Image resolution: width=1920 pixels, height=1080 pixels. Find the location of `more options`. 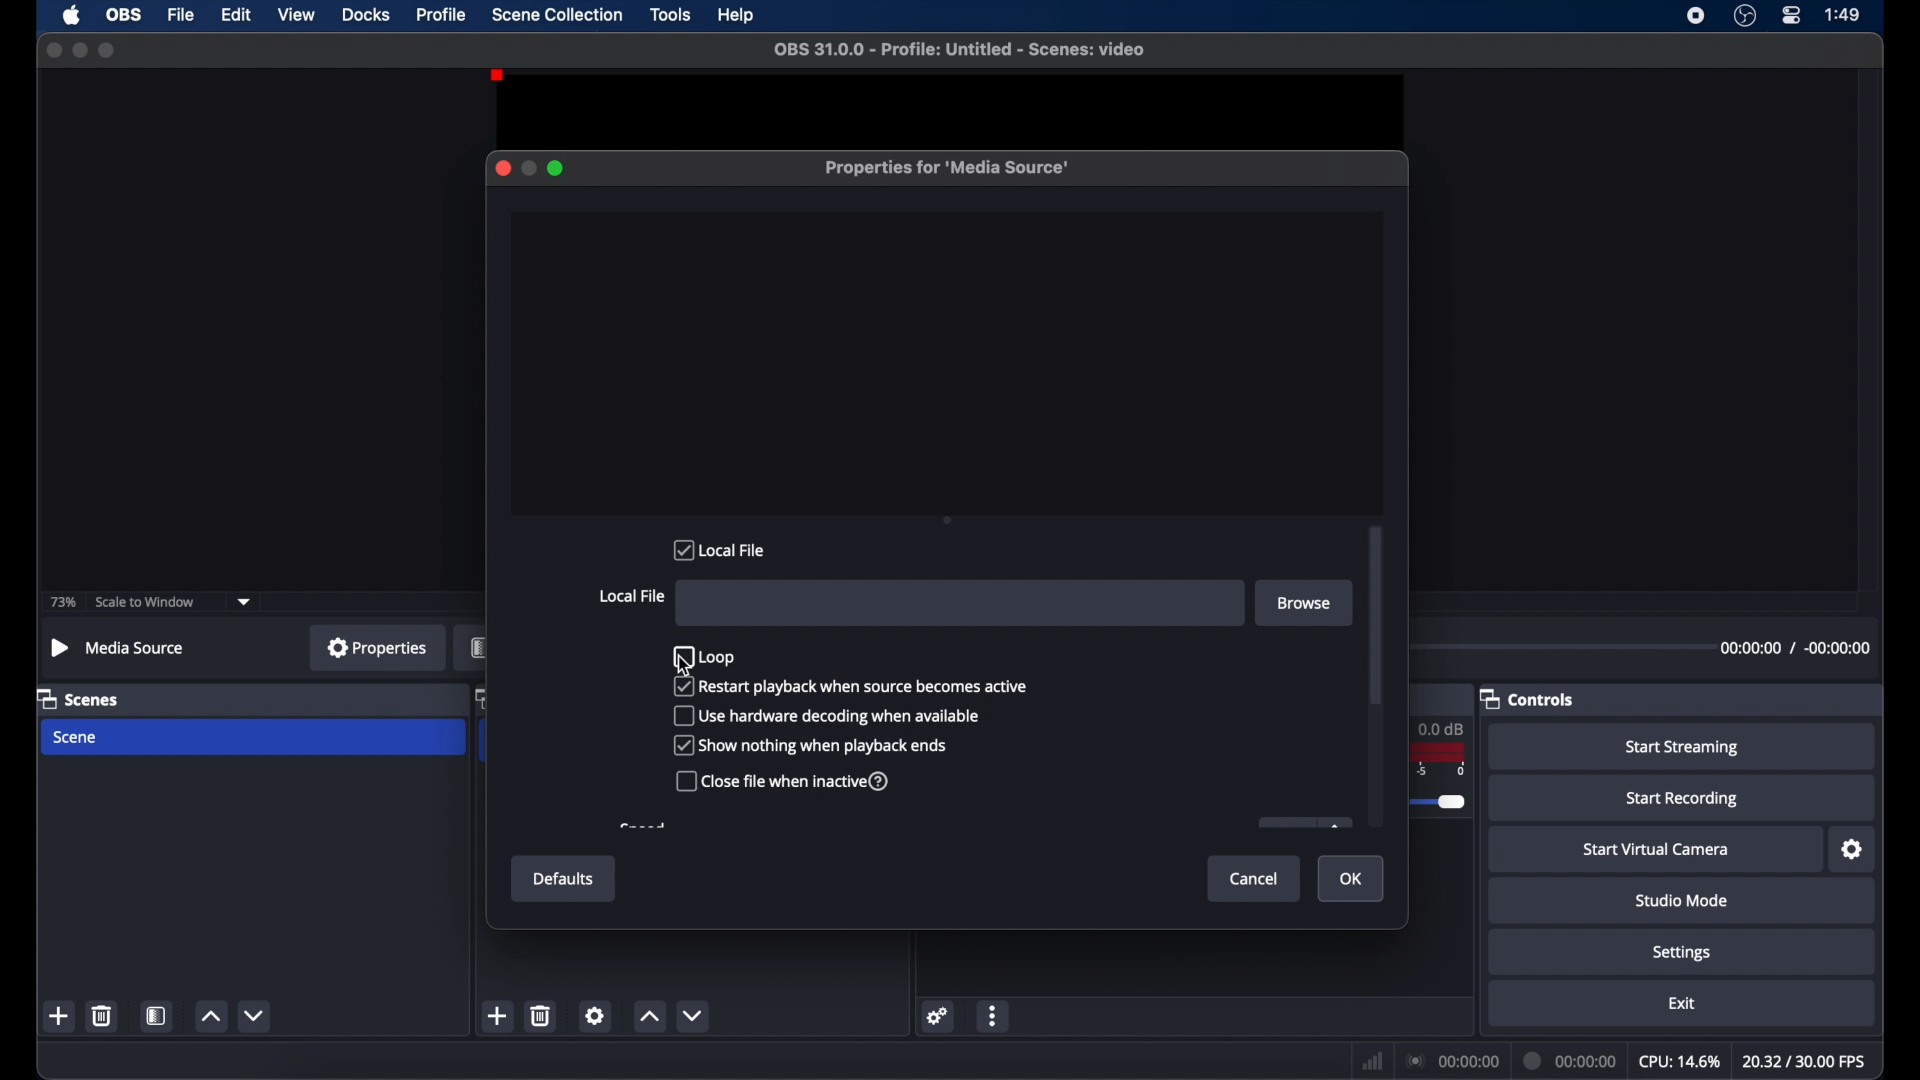

more options is located at coordinates (995, 1016).